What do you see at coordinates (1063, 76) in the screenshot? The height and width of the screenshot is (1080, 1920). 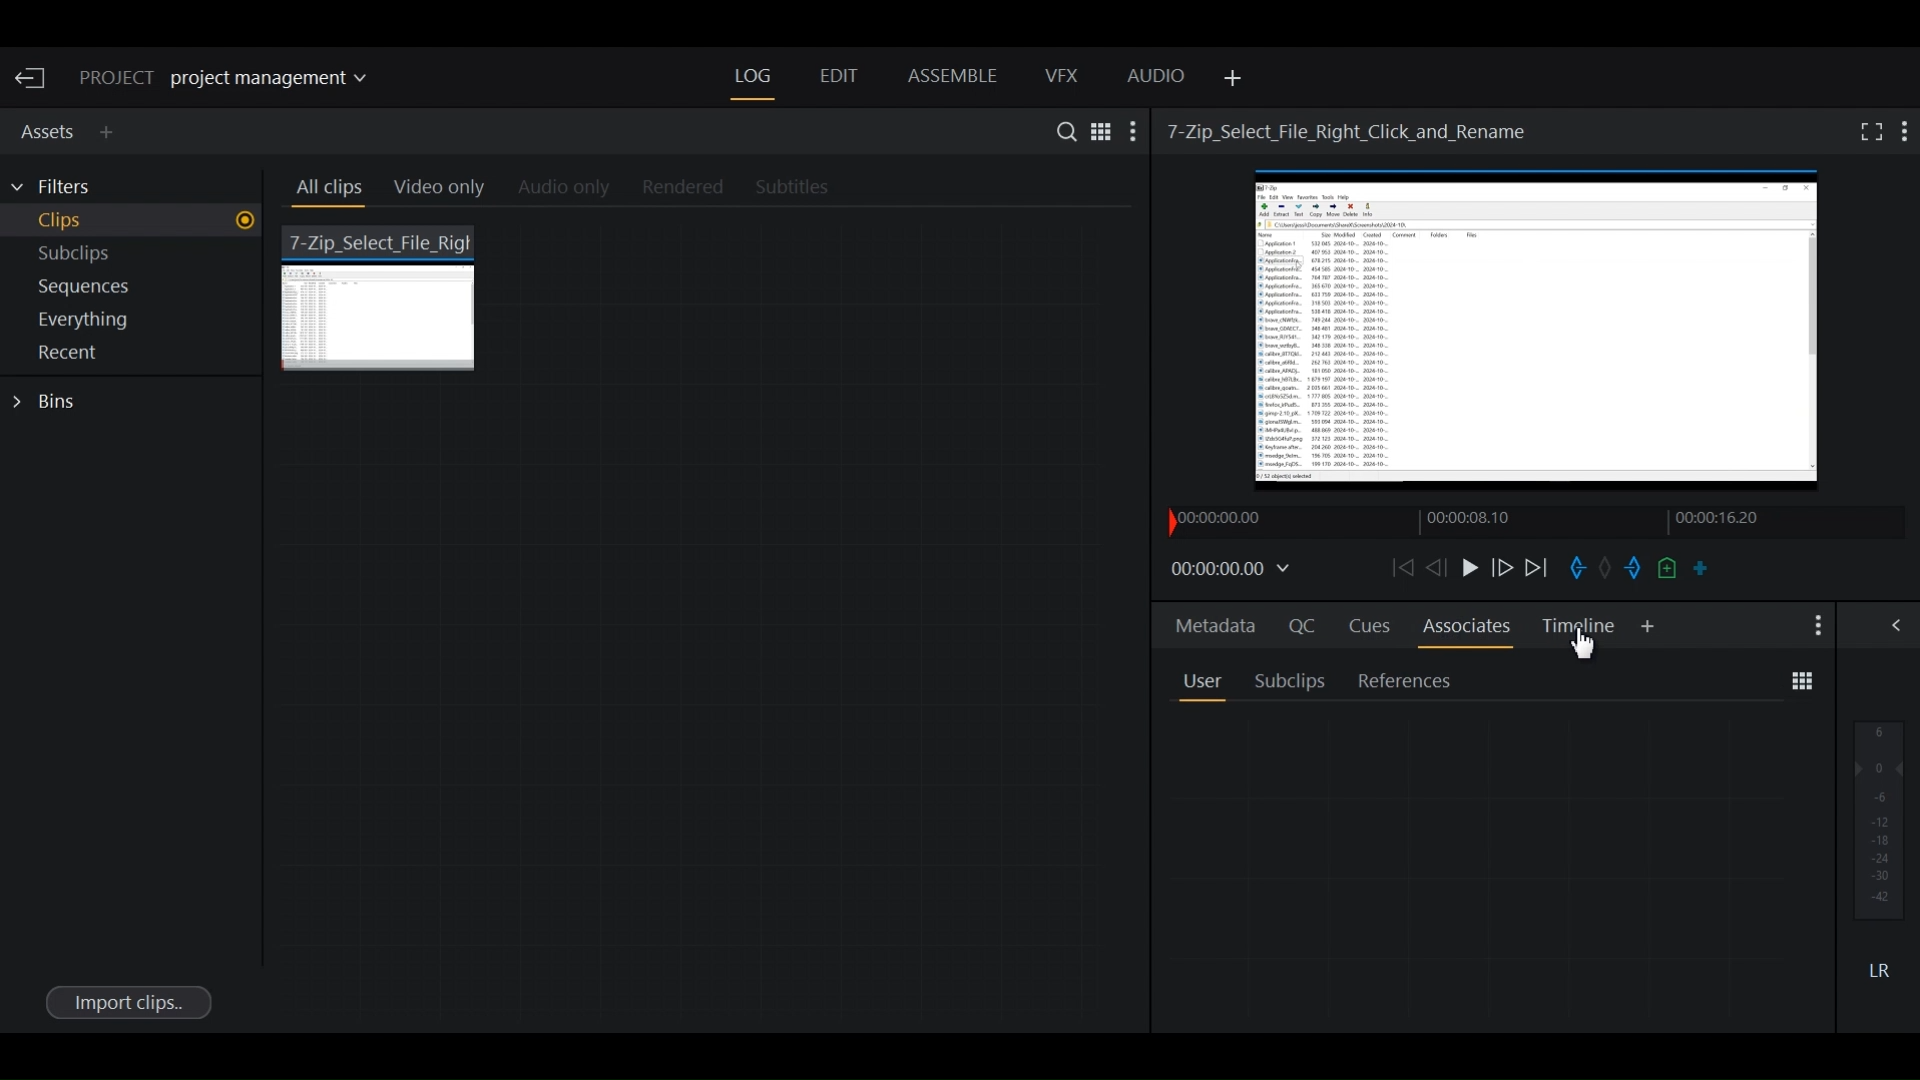 I see `VFX` at bounding box center [1063, 76].